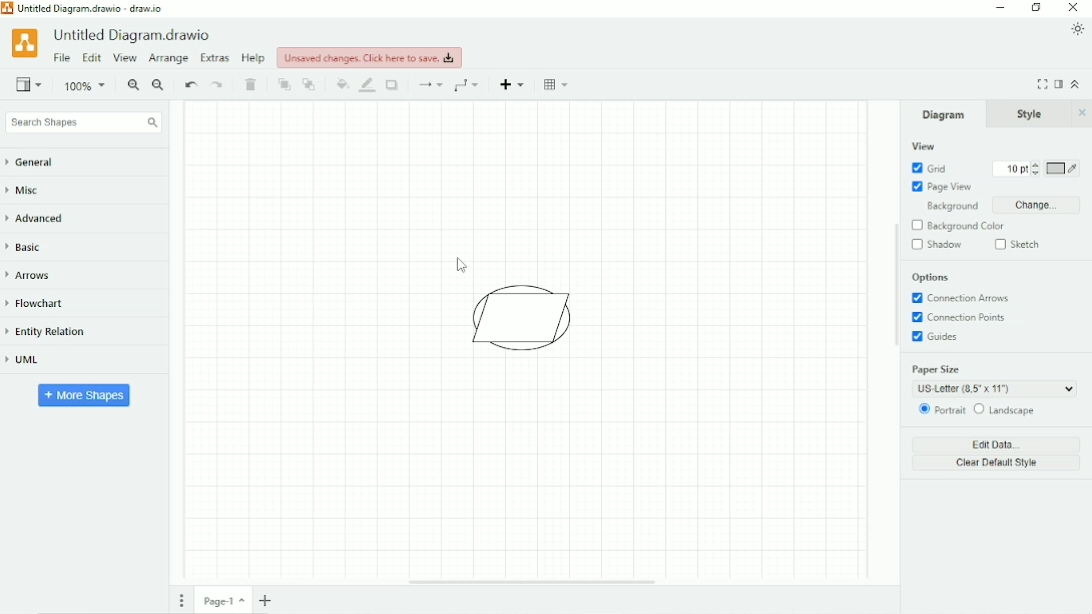 This screenshot has height=614, width=1092. What do you see at coordinates (182, 600) in the screenshot?
I see `Pages` at bounding box center [182, 600].